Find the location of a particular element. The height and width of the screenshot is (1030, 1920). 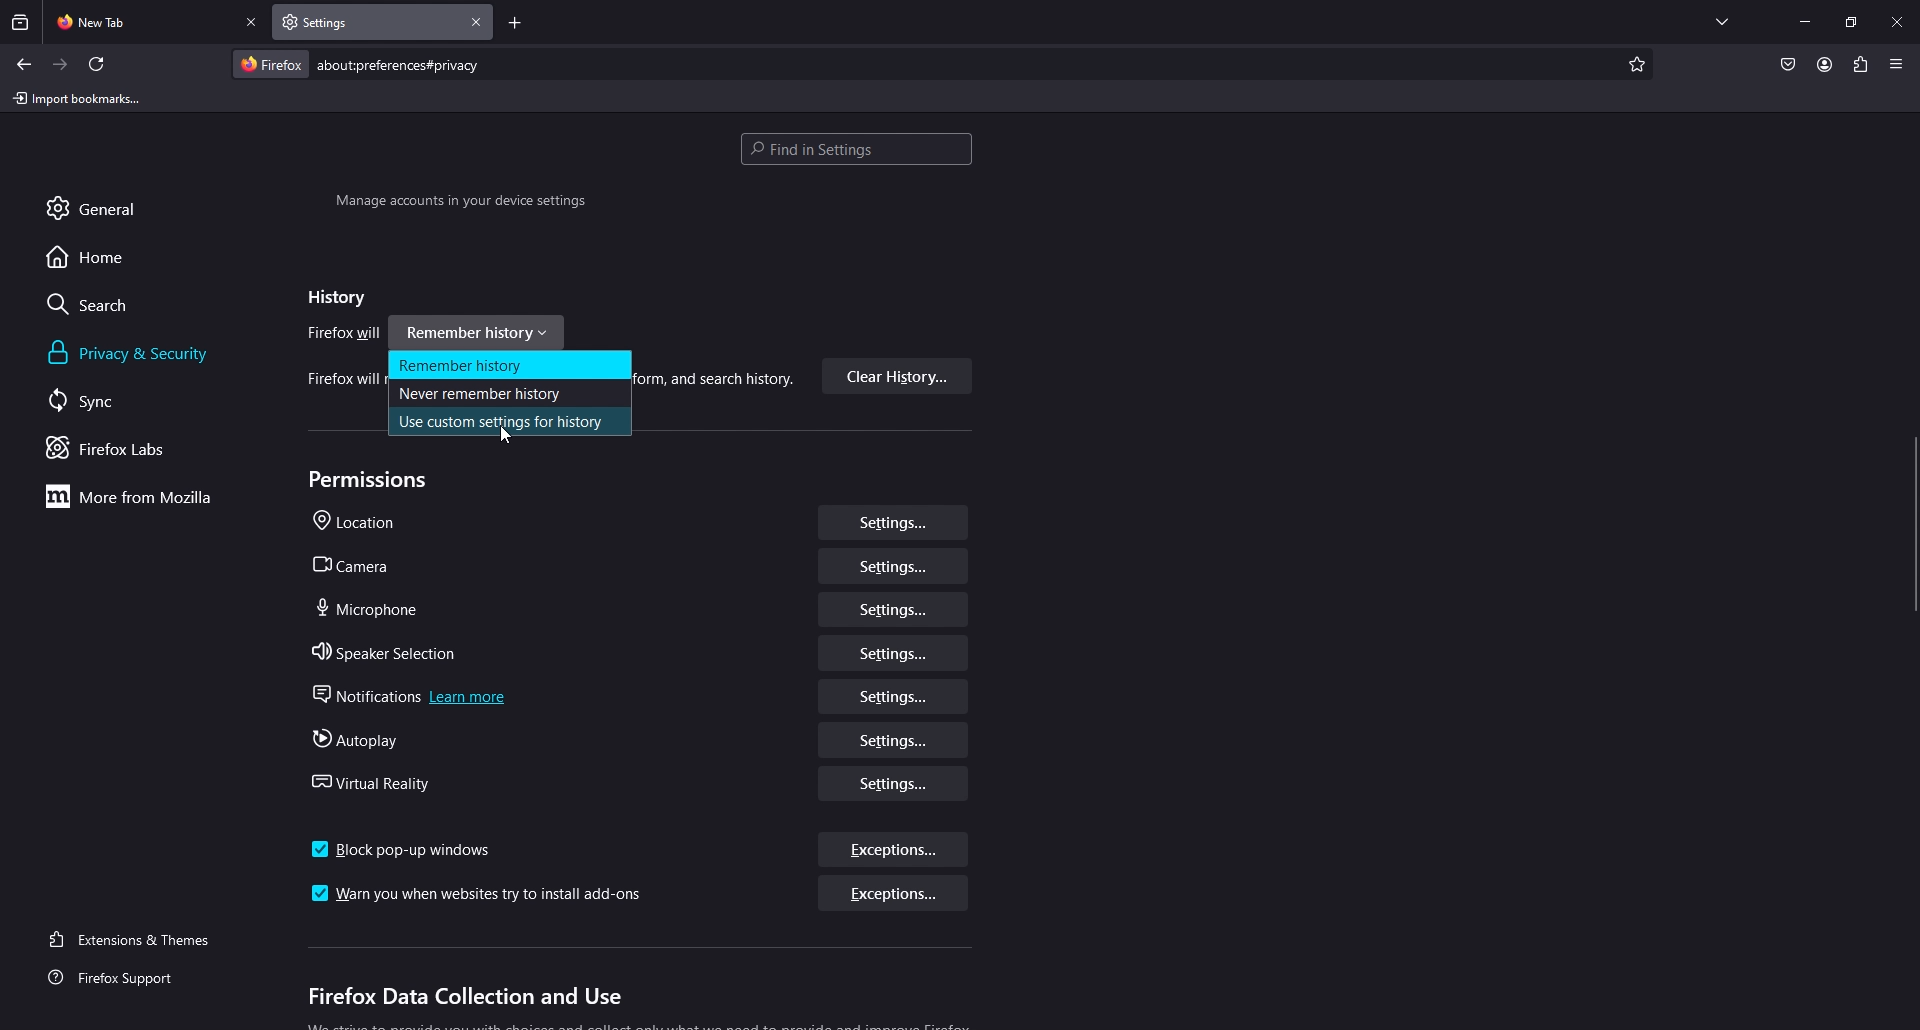

Remember history is located at coordinates (482, 330).